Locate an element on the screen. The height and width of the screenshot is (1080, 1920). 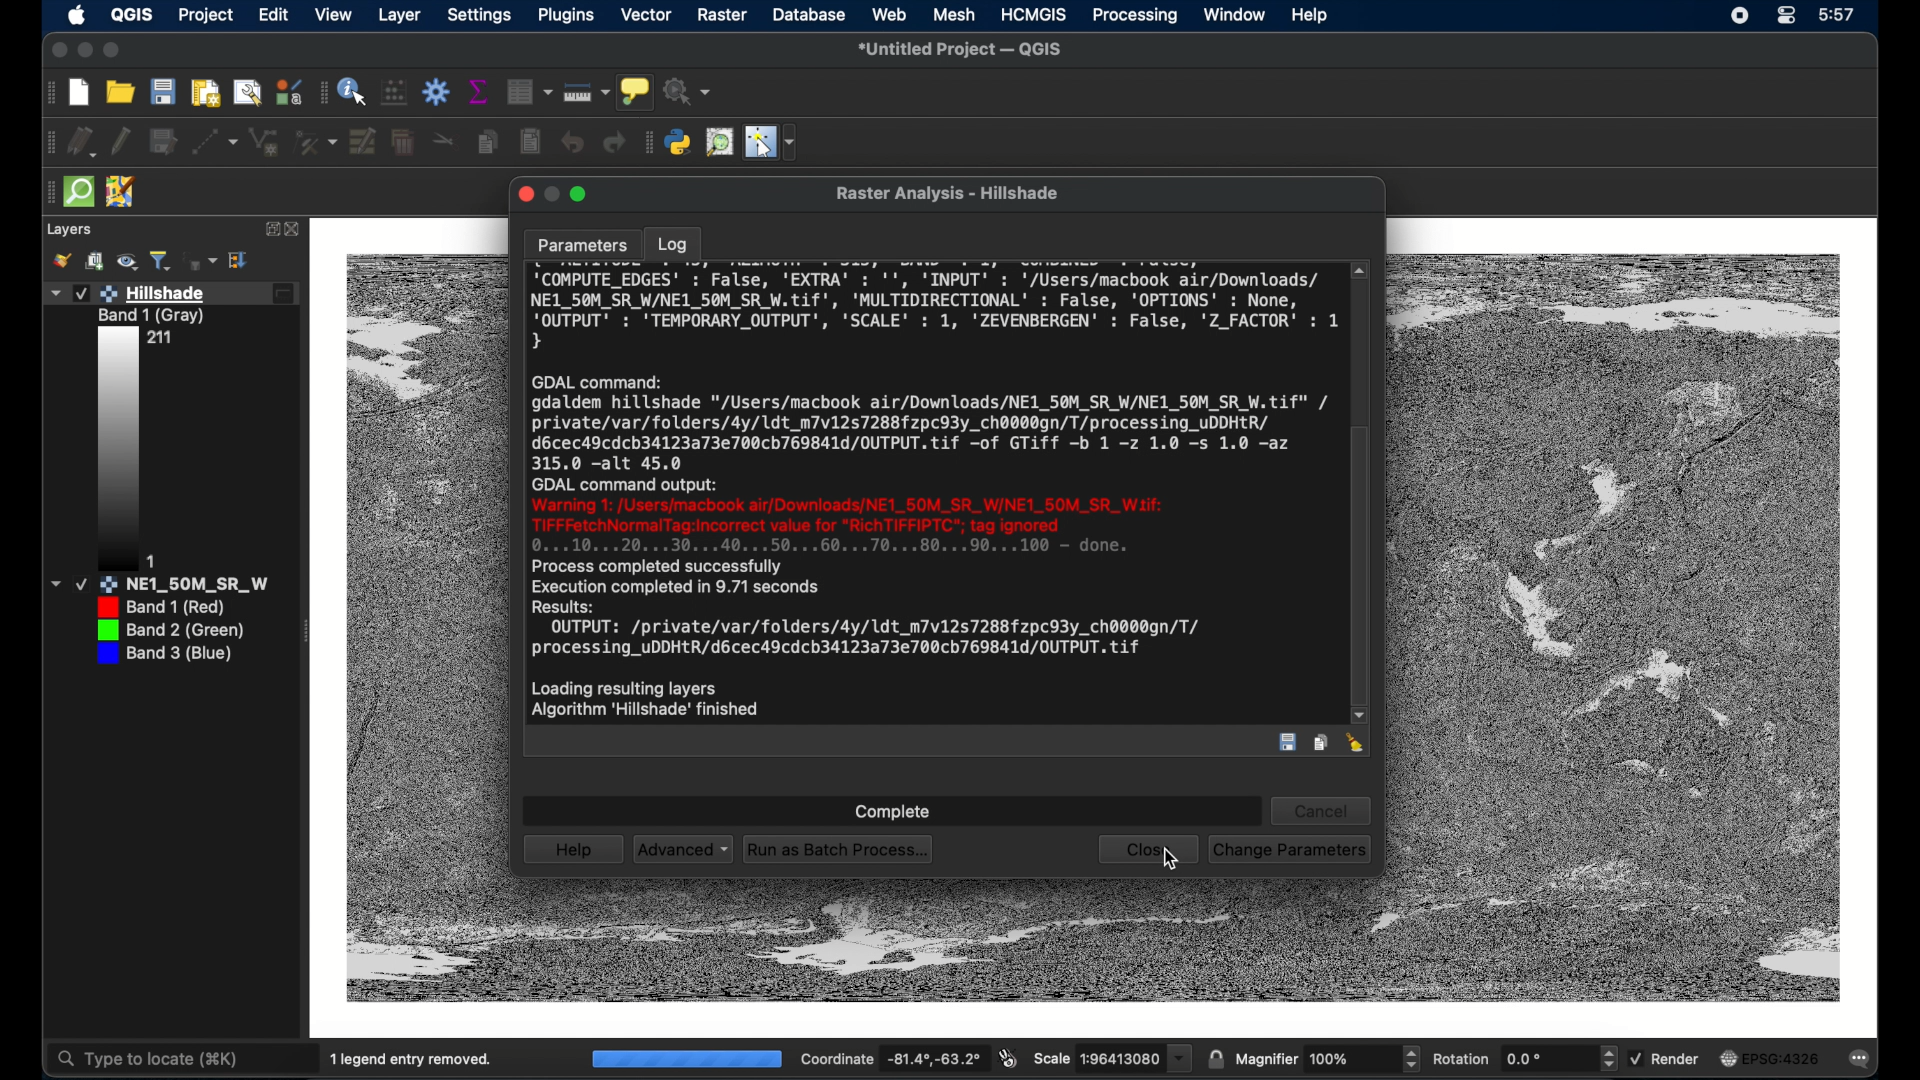
render is located at coordinates (1664, 1058).